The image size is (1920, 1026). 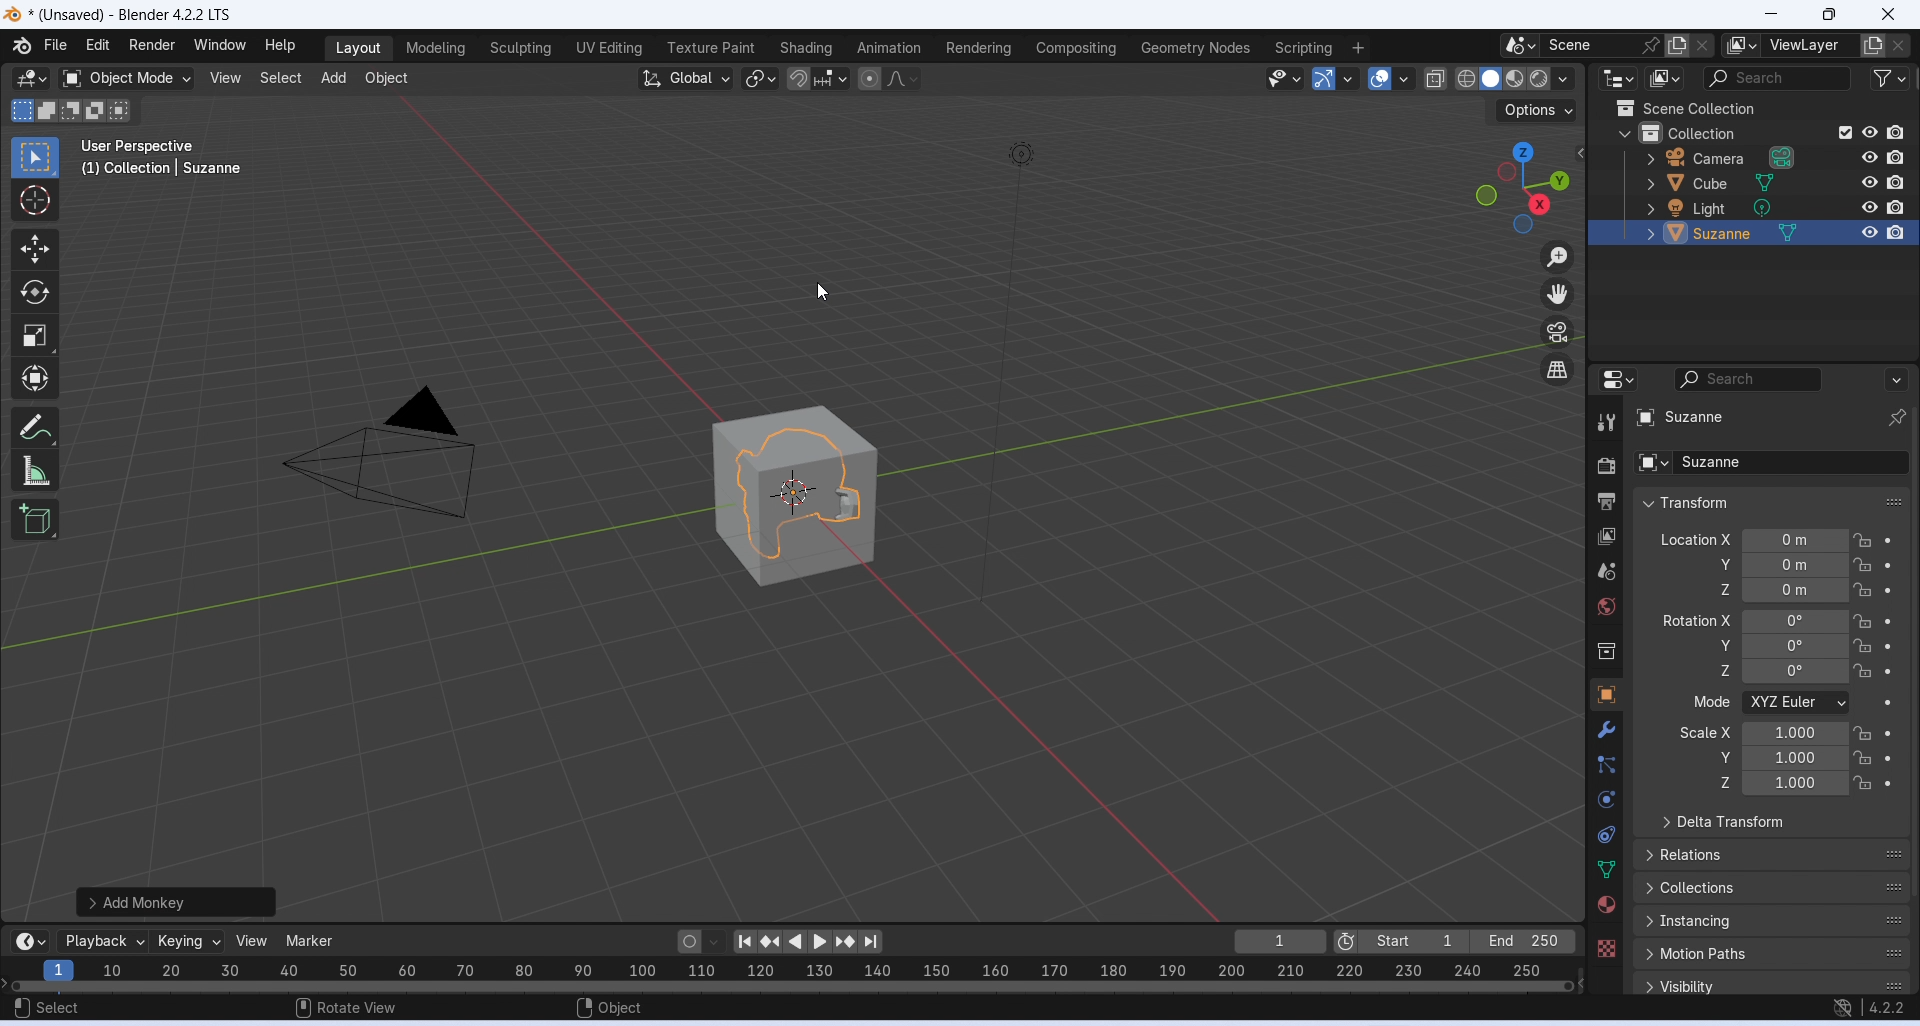 I want to click on execute from view layer, so click(x=1845, y=131).